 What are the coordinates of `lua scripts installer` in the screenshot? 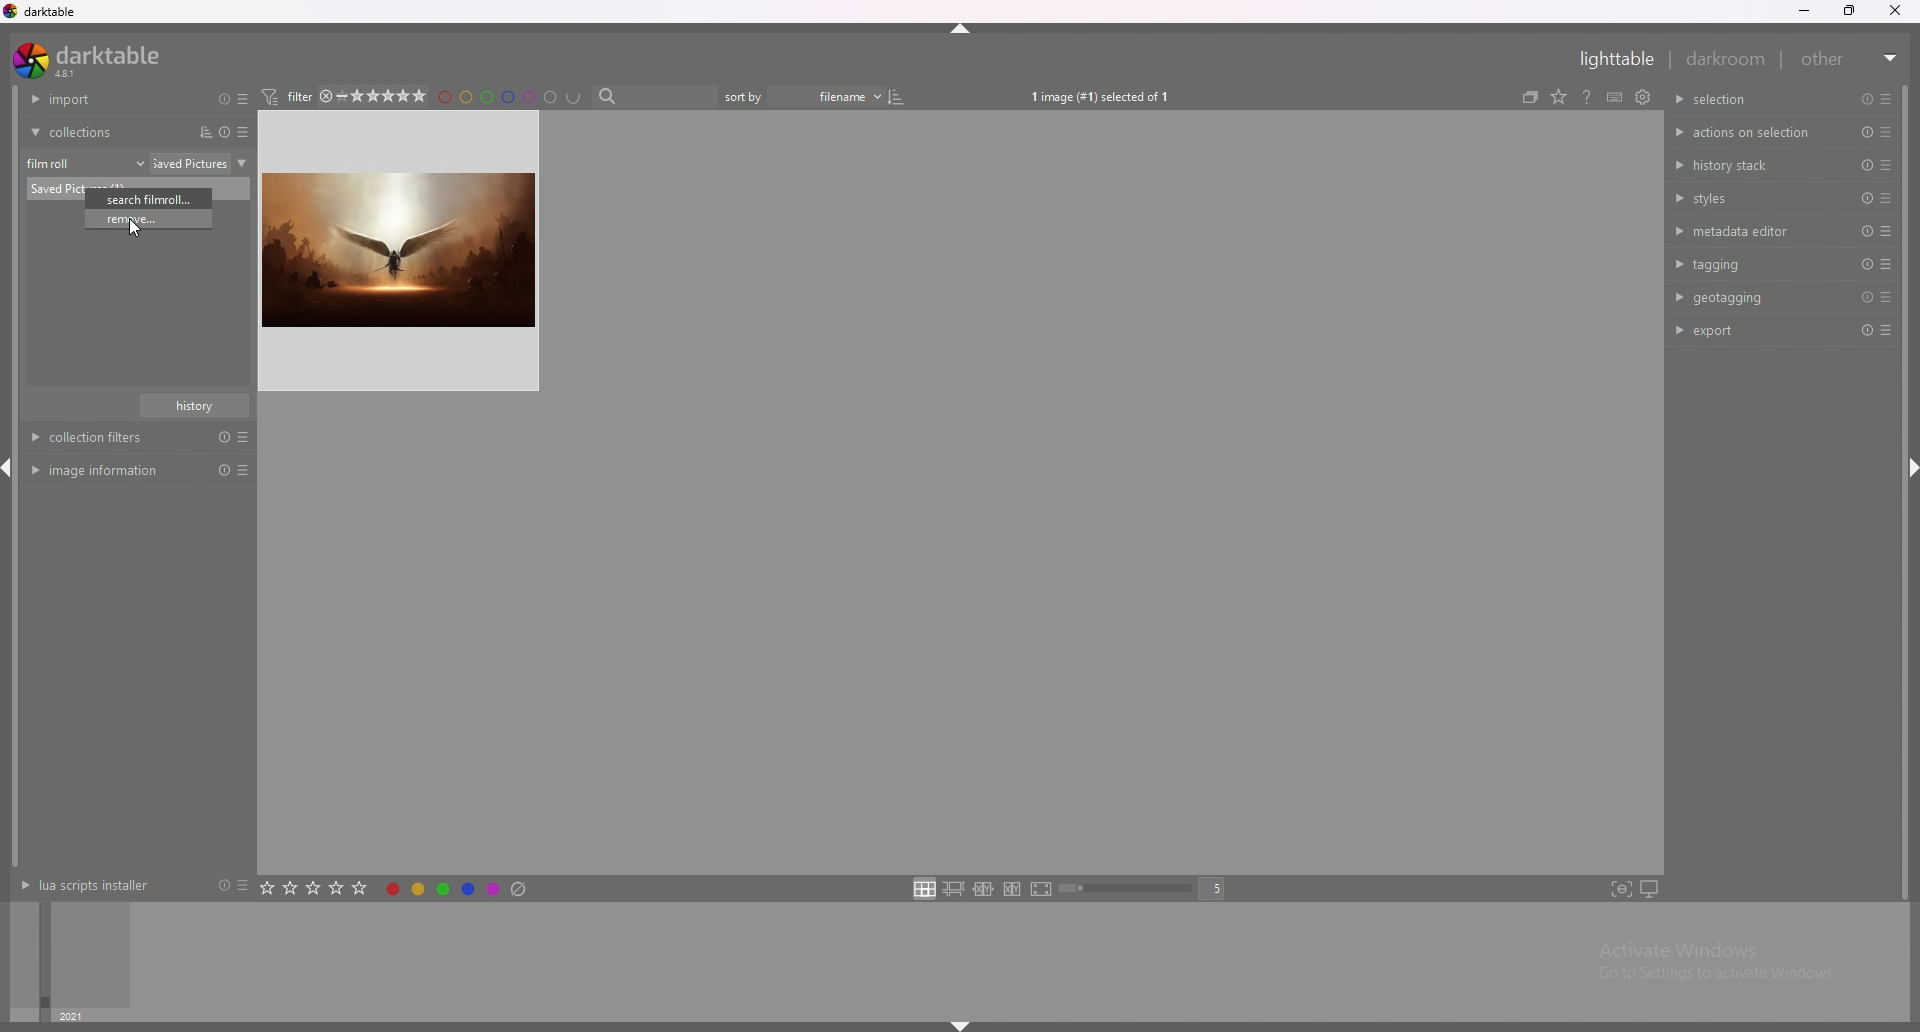 It's located at (83, 885).